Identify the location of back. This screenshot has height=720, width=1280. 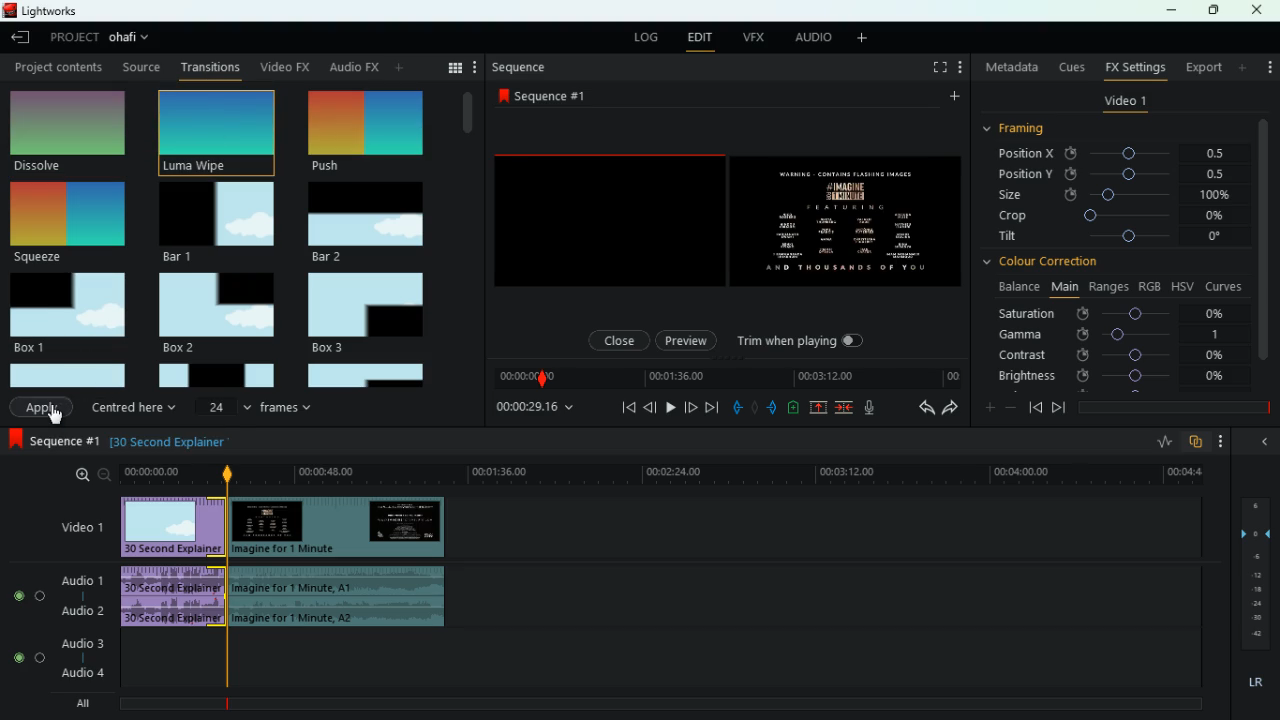
(650, 407).